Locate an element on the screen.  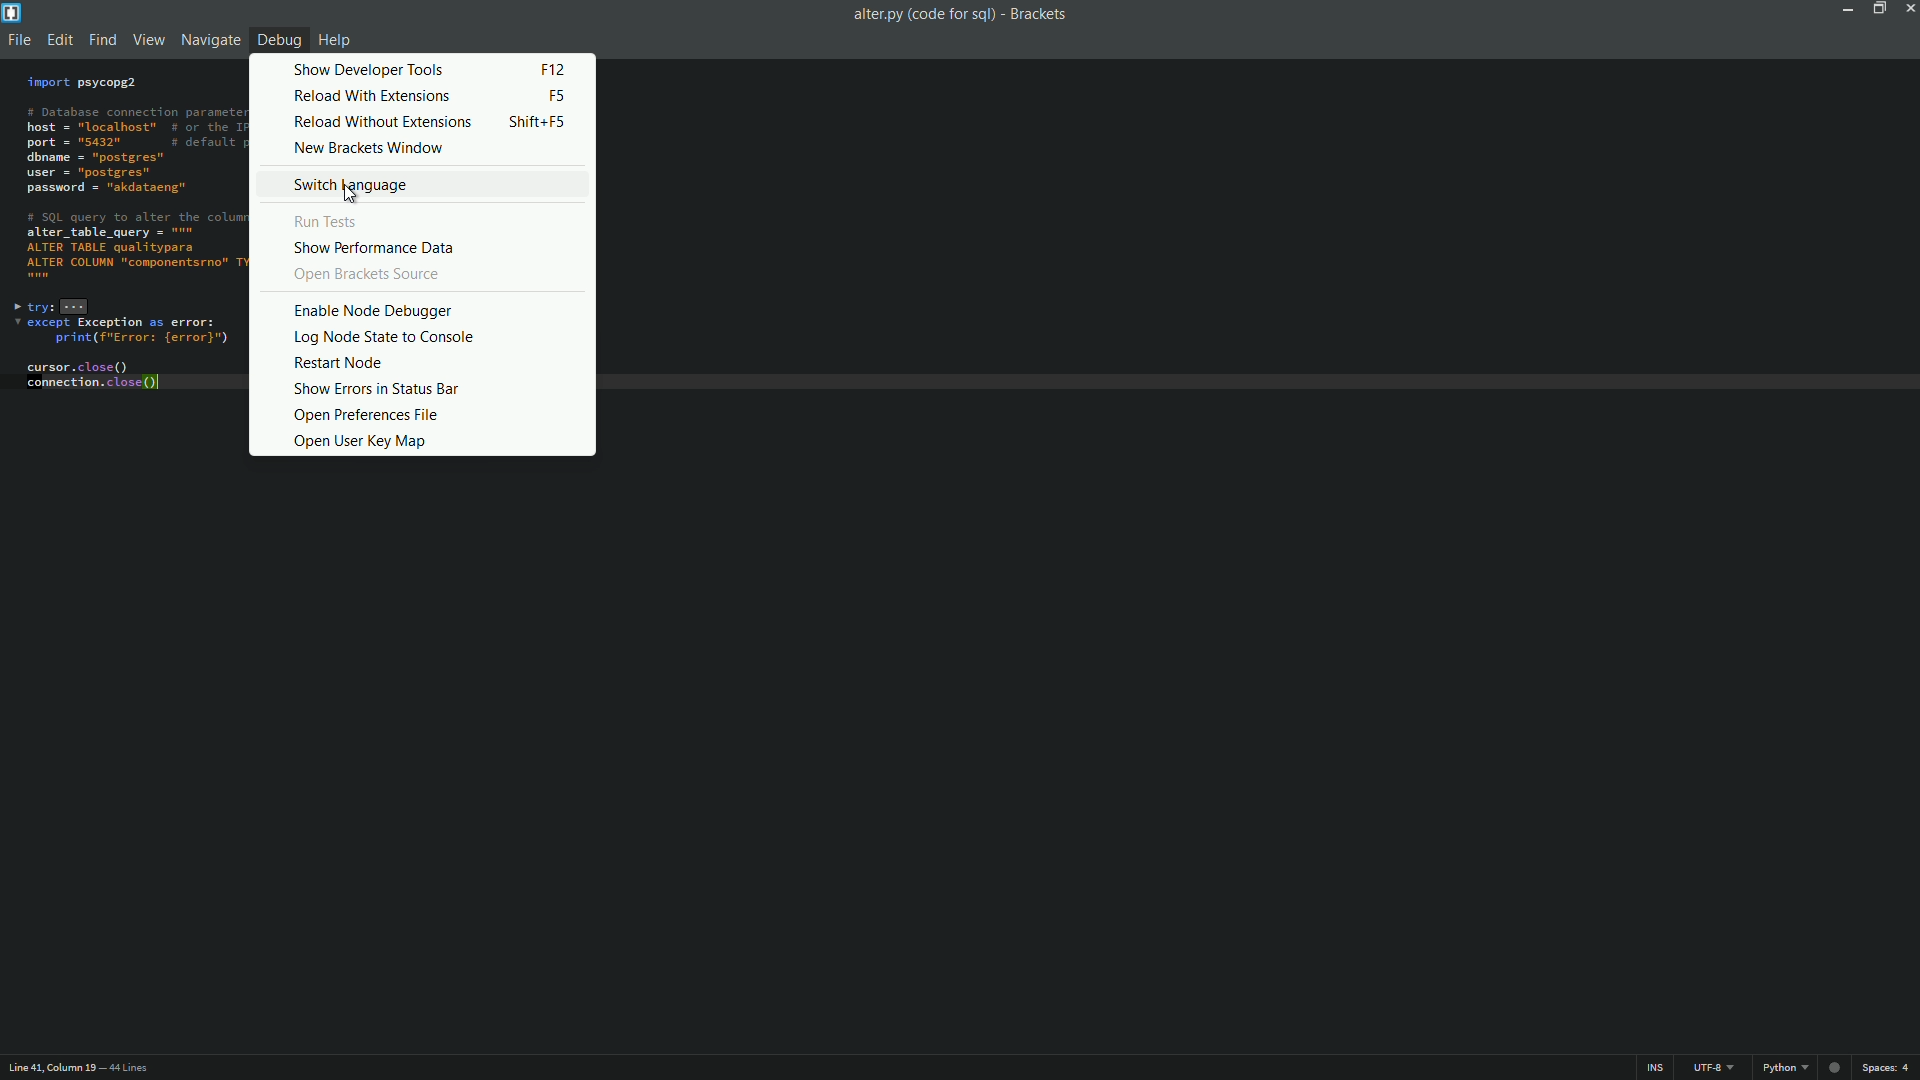
maximize is located at coordinates (1877, 10).